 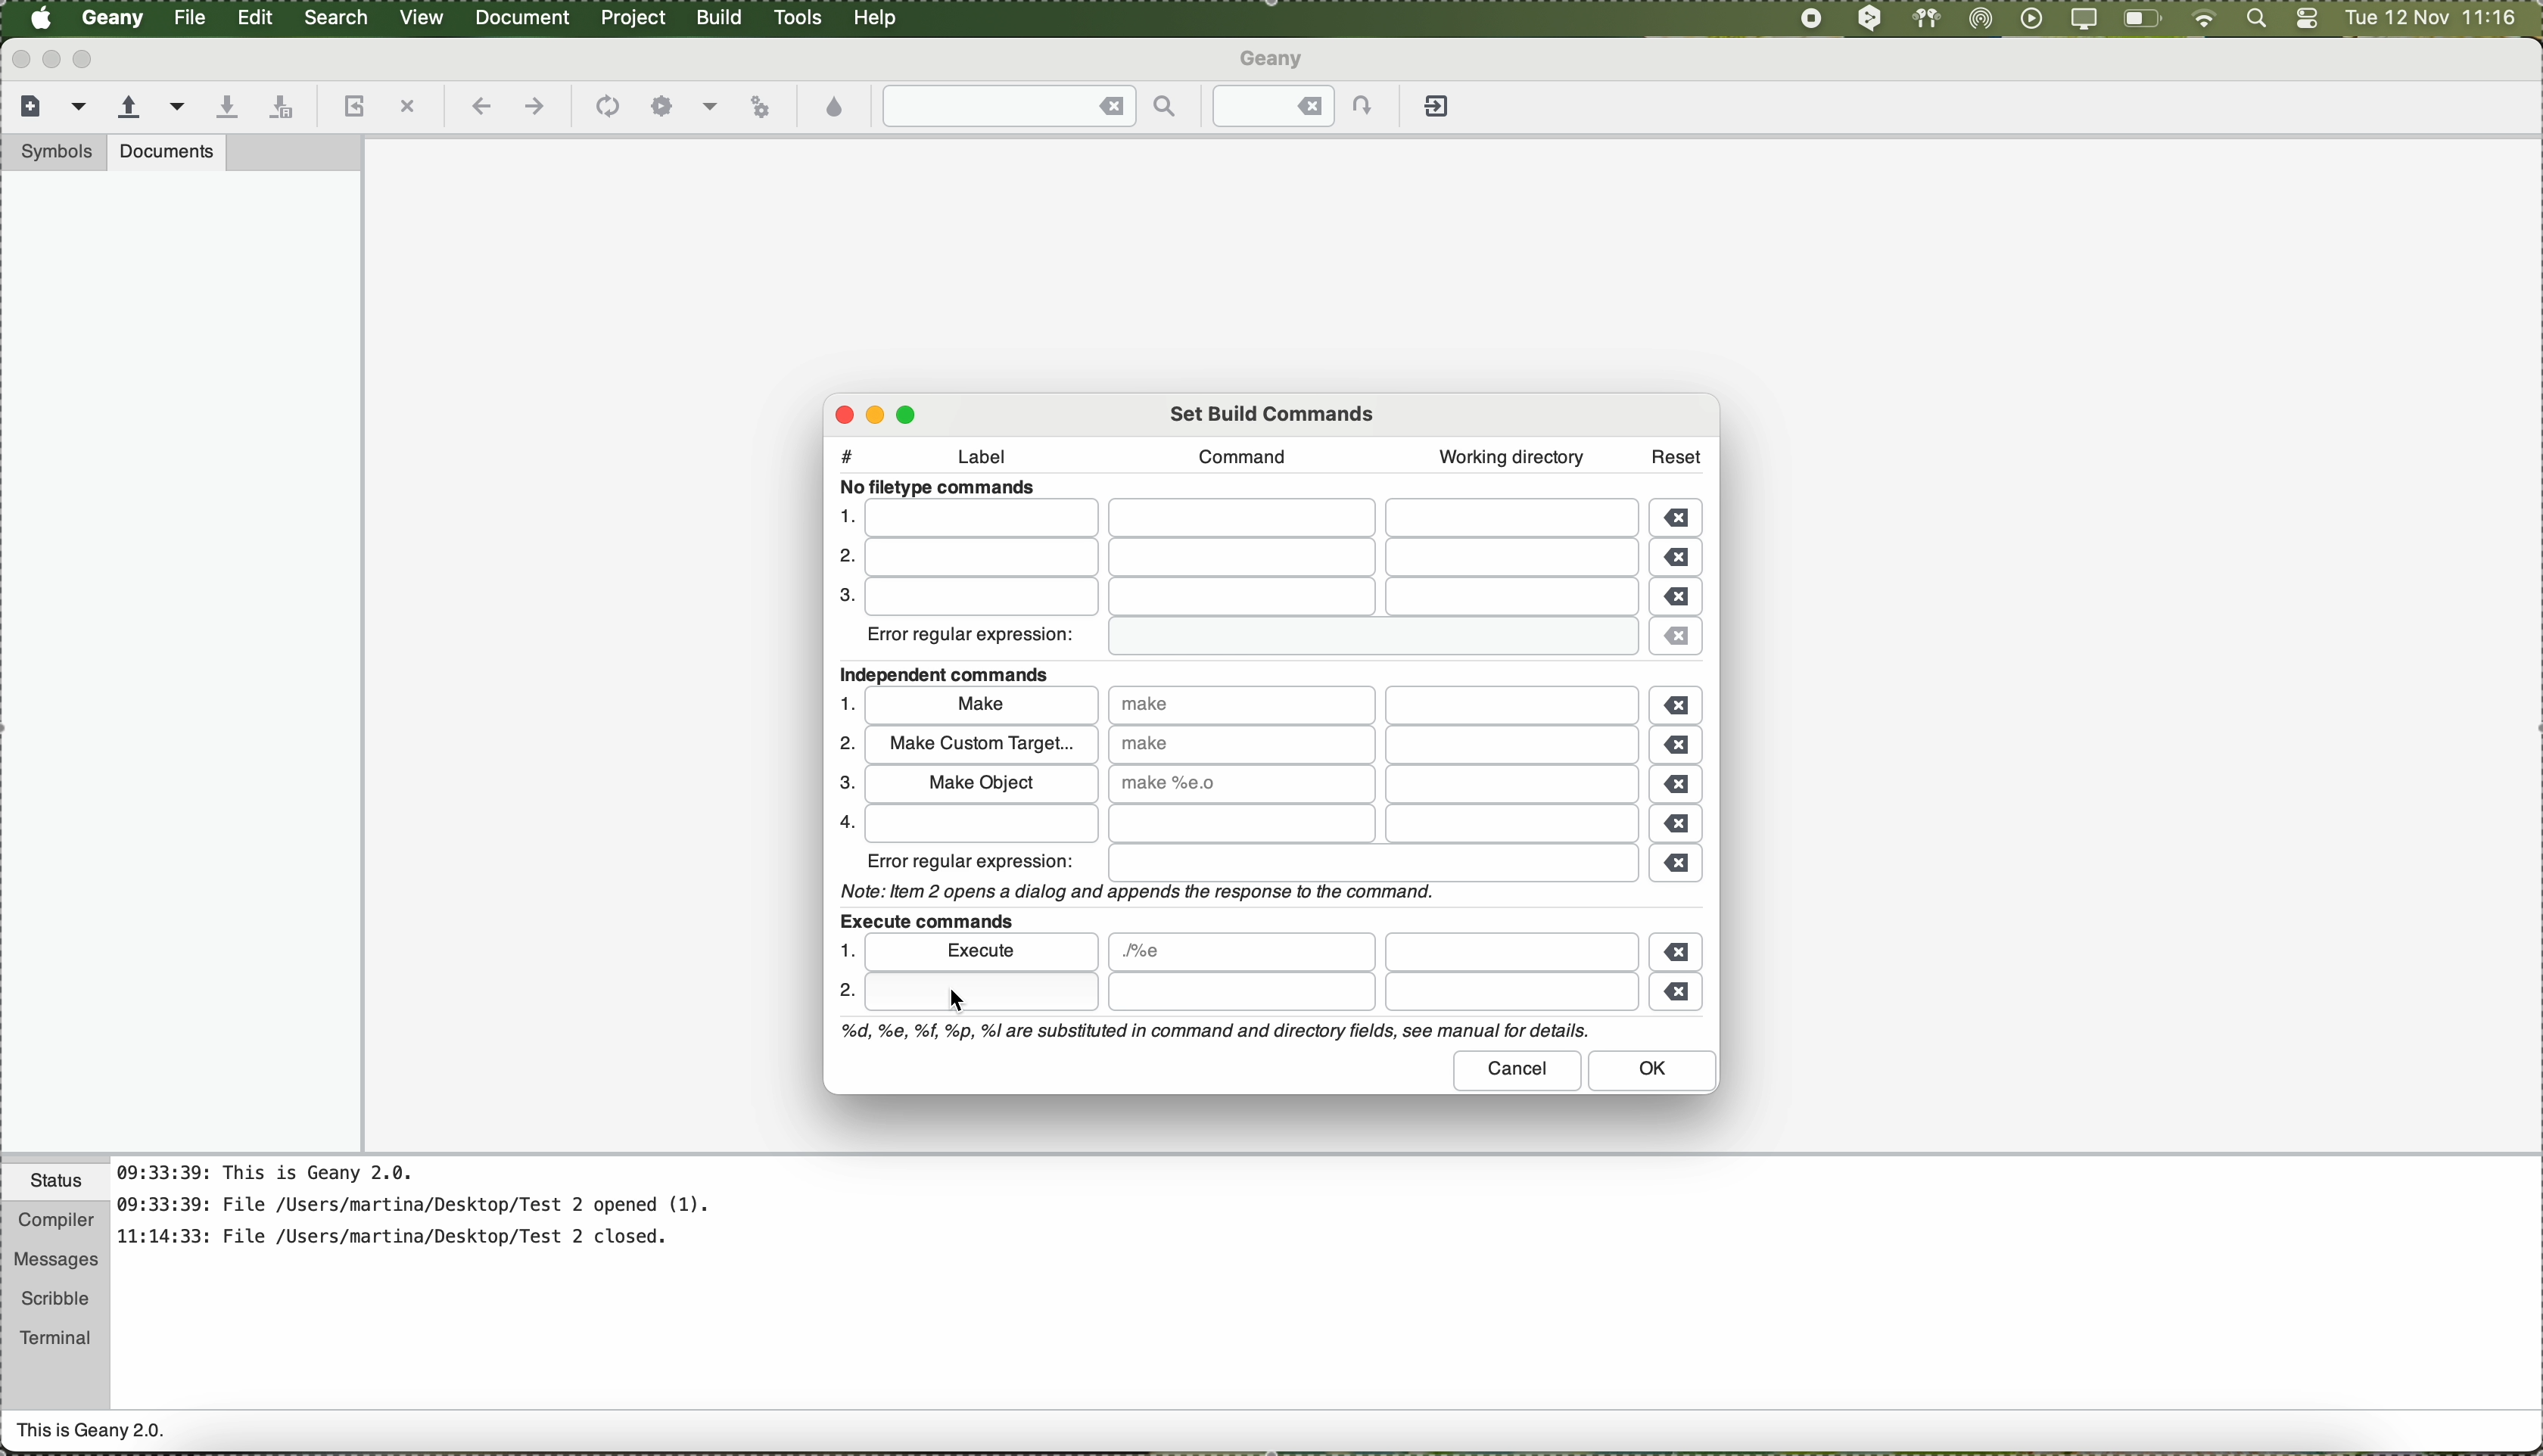 I want to click on notes, so click(x=439, y=1215).